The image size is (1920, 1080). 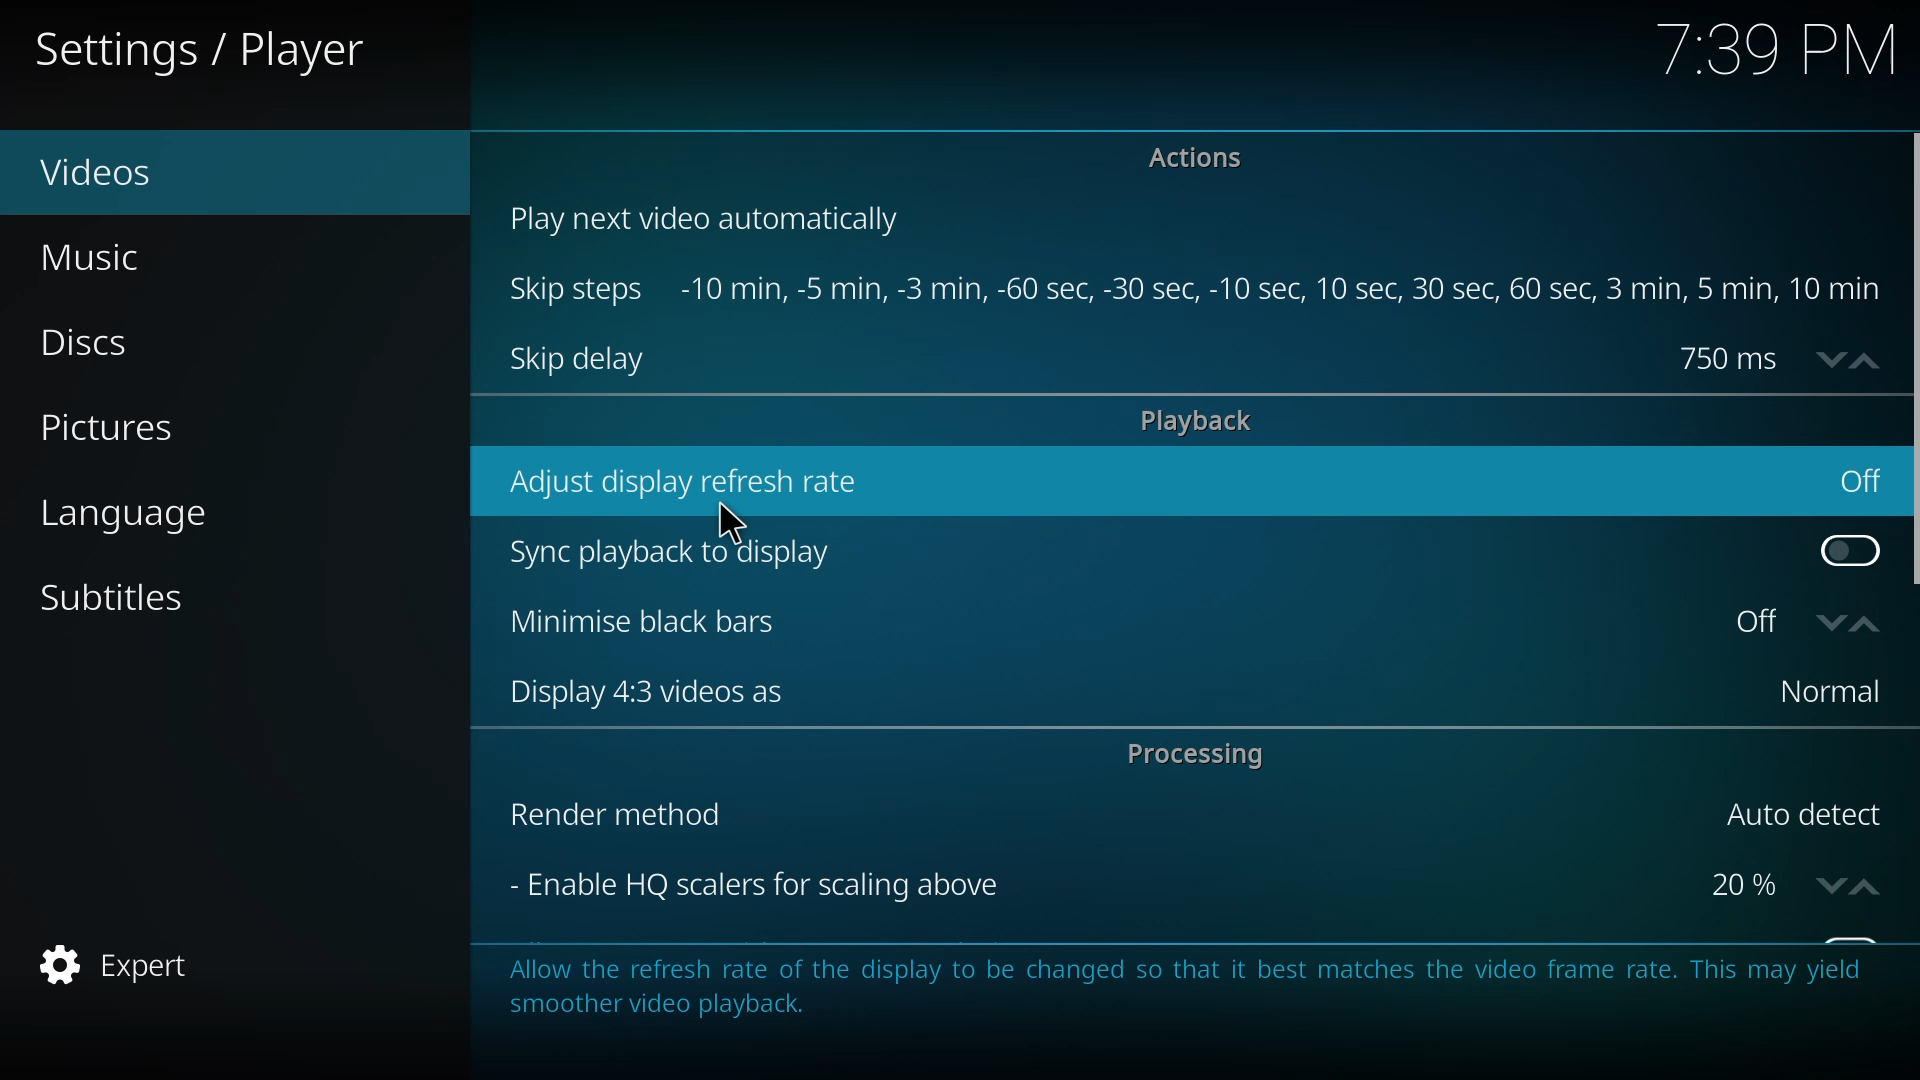 What do you see at coordinates (628, 620) in the screenshot?
I see `minimise black bars` at bounding box center [628, 620].